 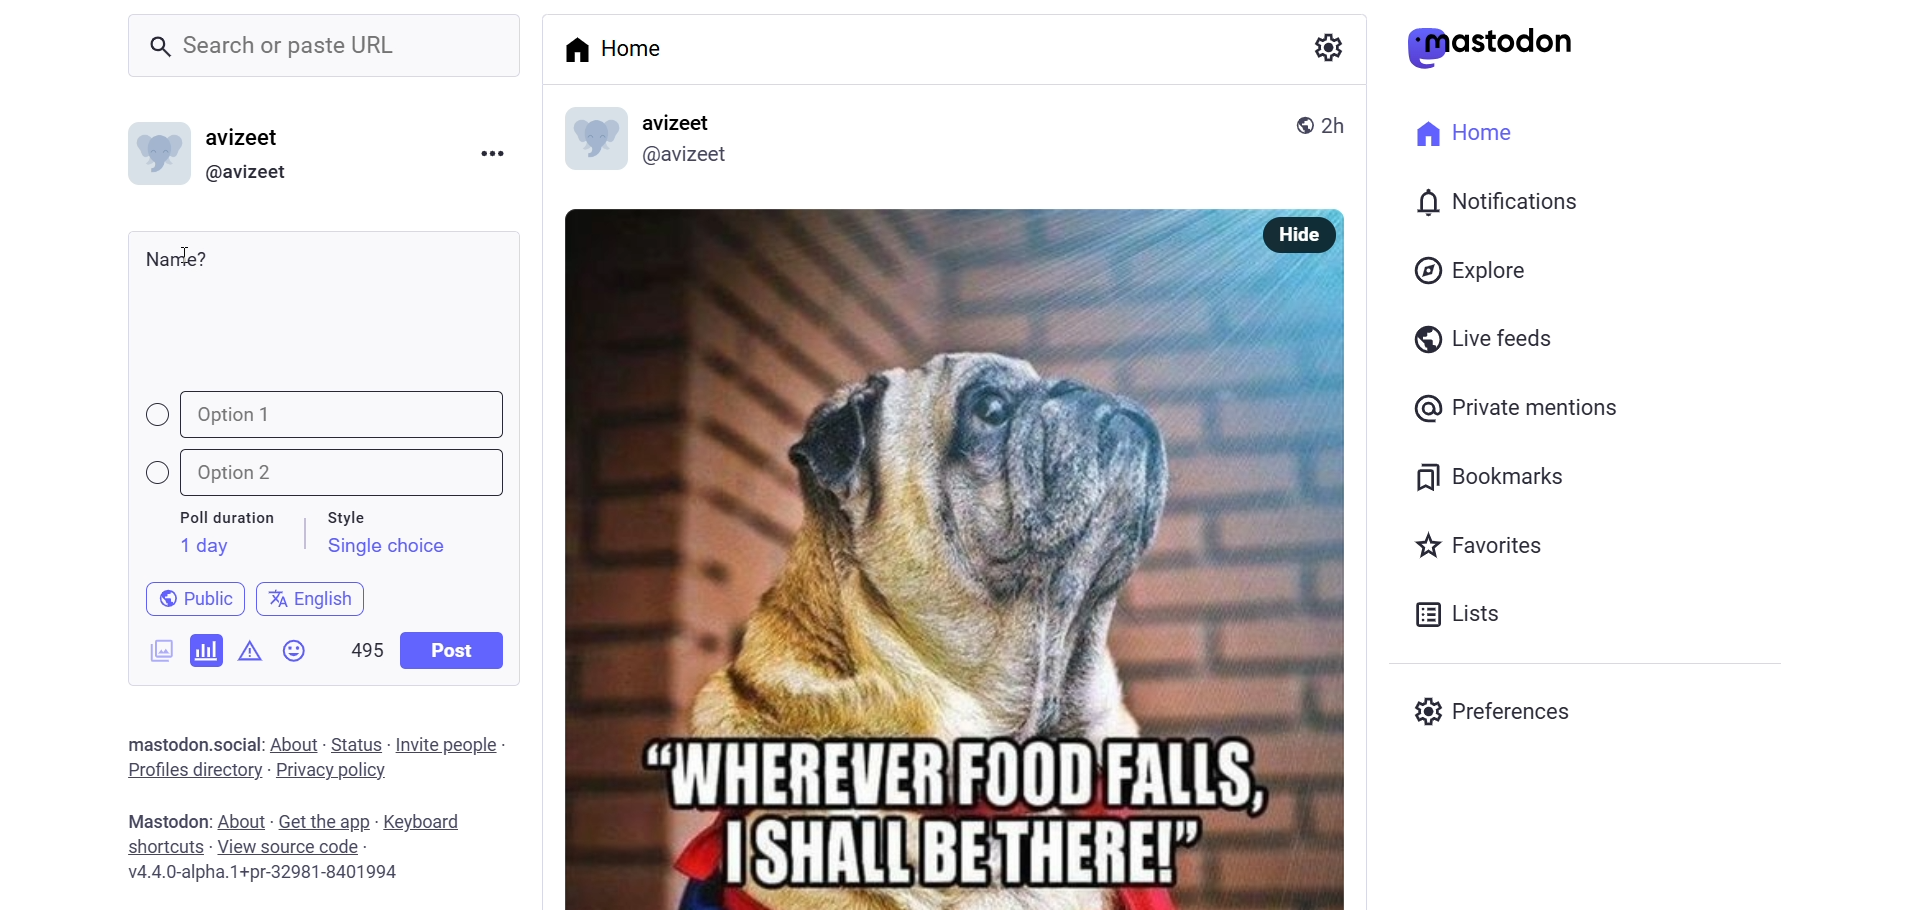 I want to click on content warning, so click(x=250, y=647).